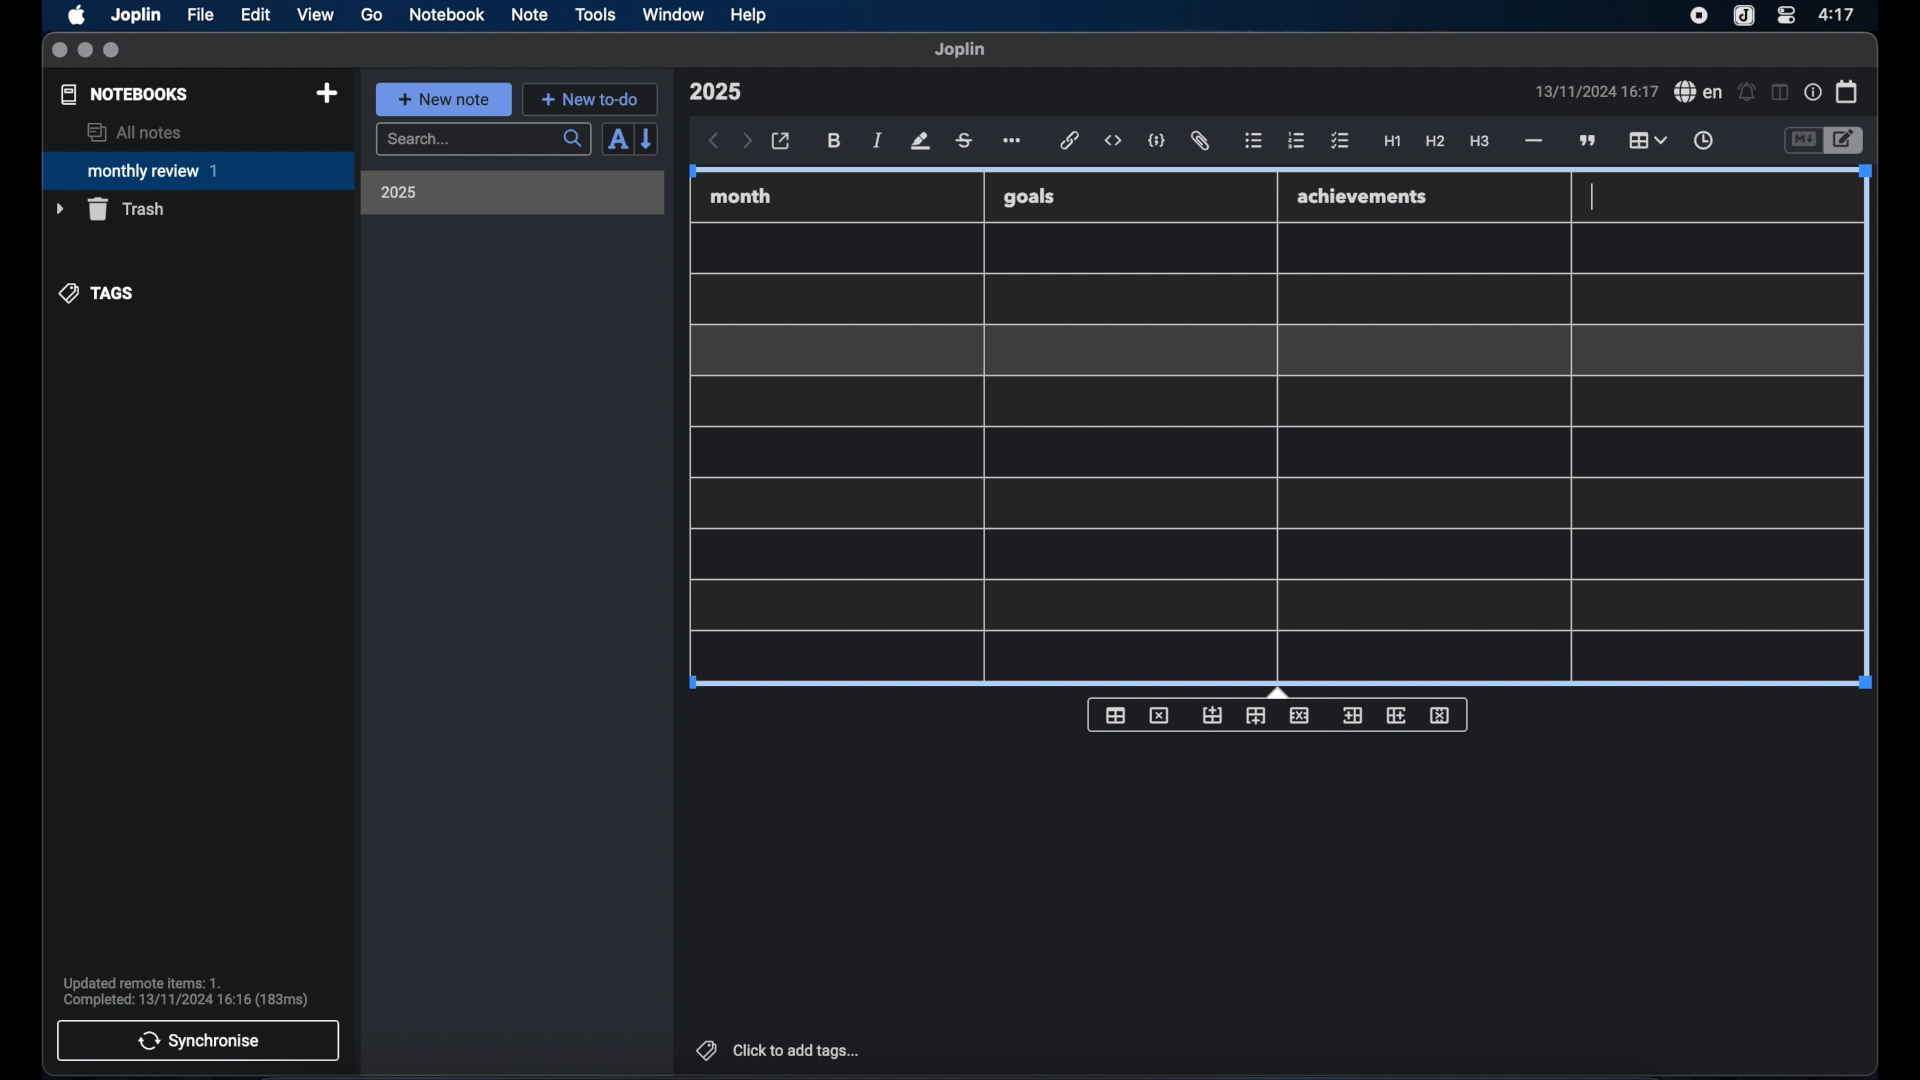  What do you see at coordinates (780, 1050) in the screenshot?
I see `click to add tags` at bounding box center [780, 1050].